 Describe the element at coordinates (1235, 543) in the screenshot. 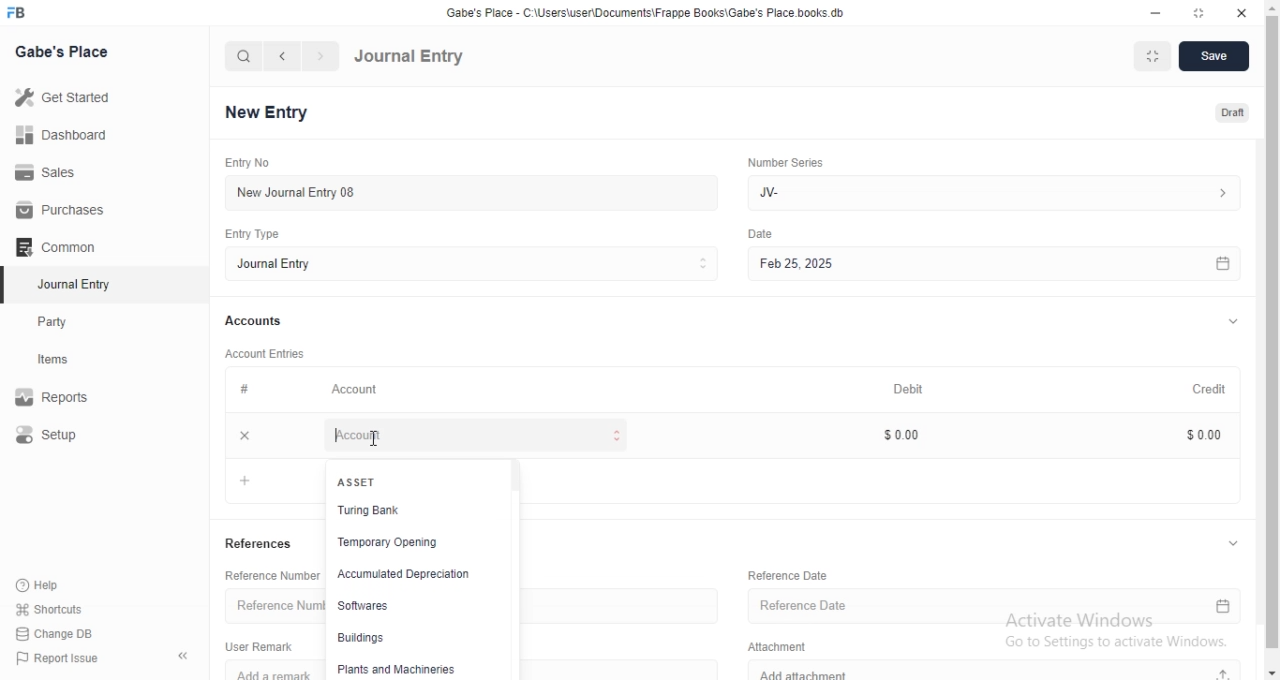

I see `expand/collapse` at that location.